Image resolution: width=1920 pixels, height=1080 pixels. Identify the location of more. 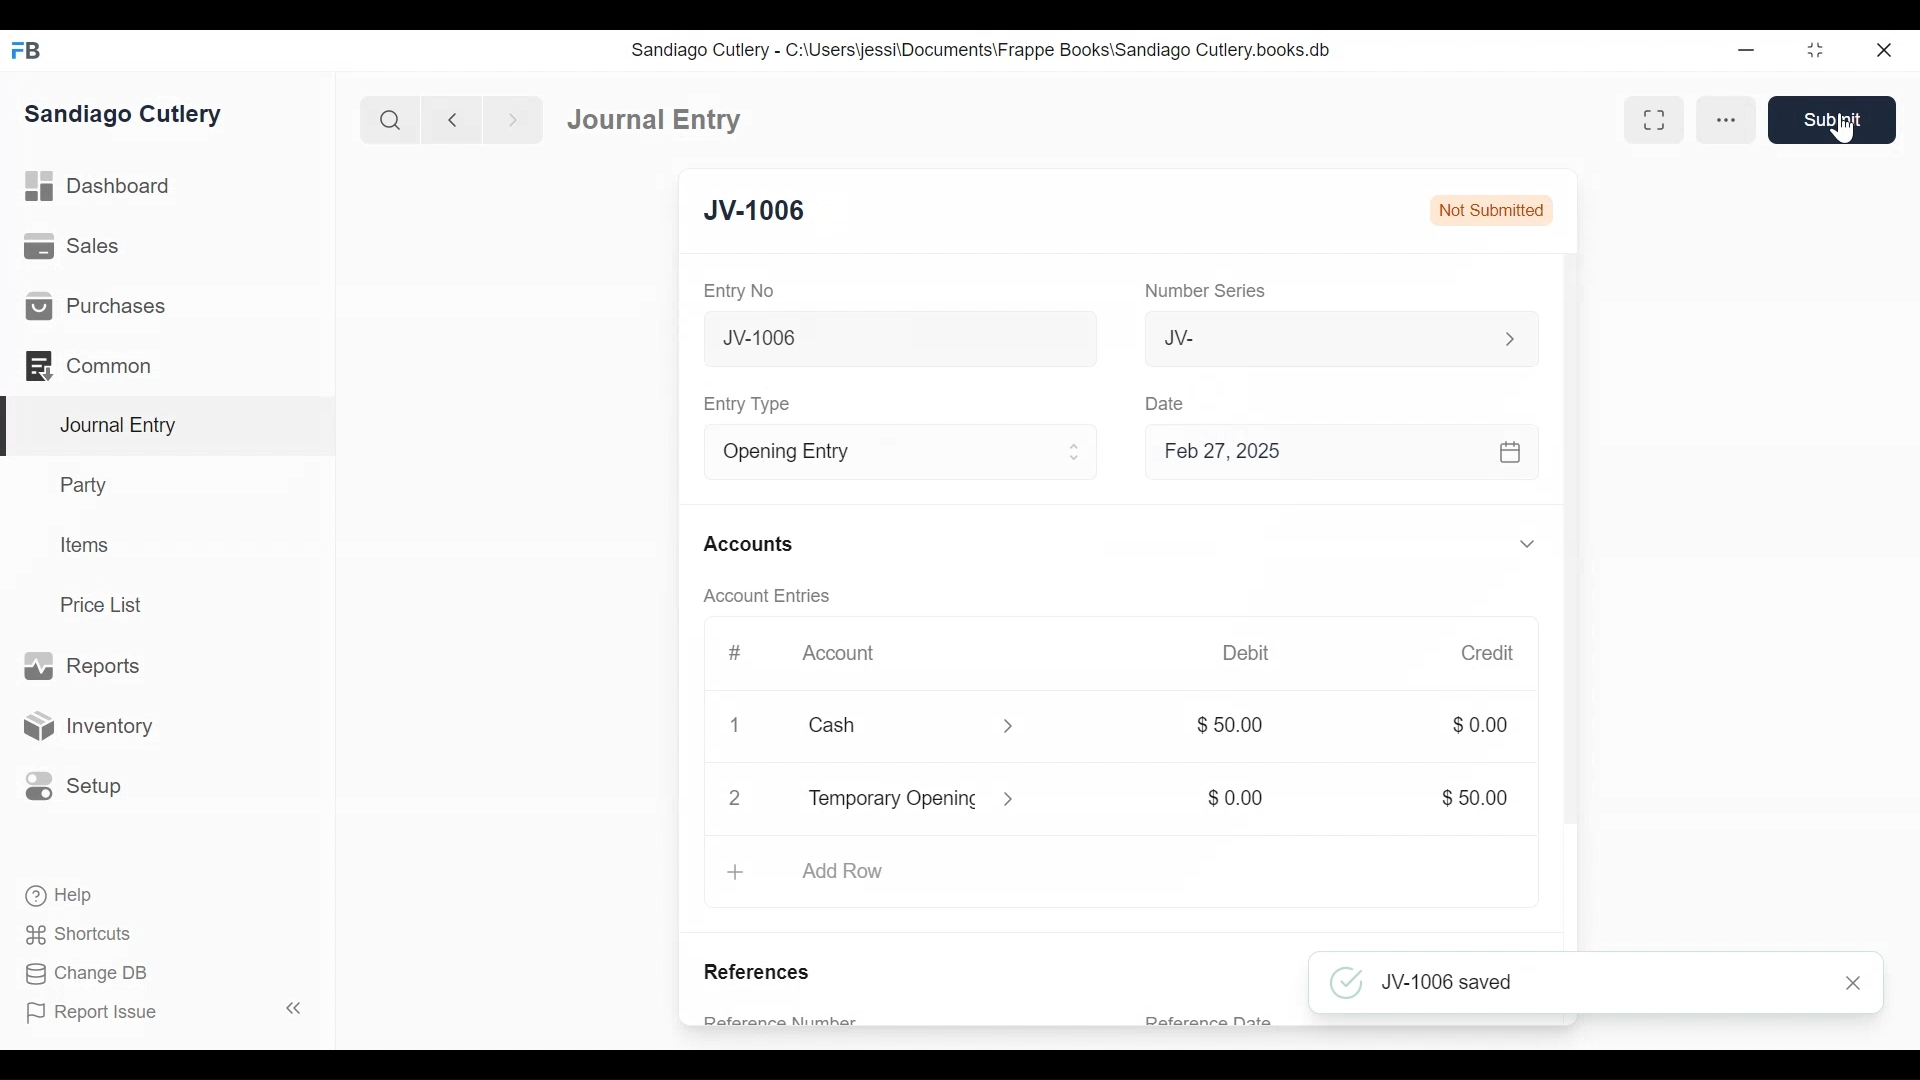
(1726, 120).